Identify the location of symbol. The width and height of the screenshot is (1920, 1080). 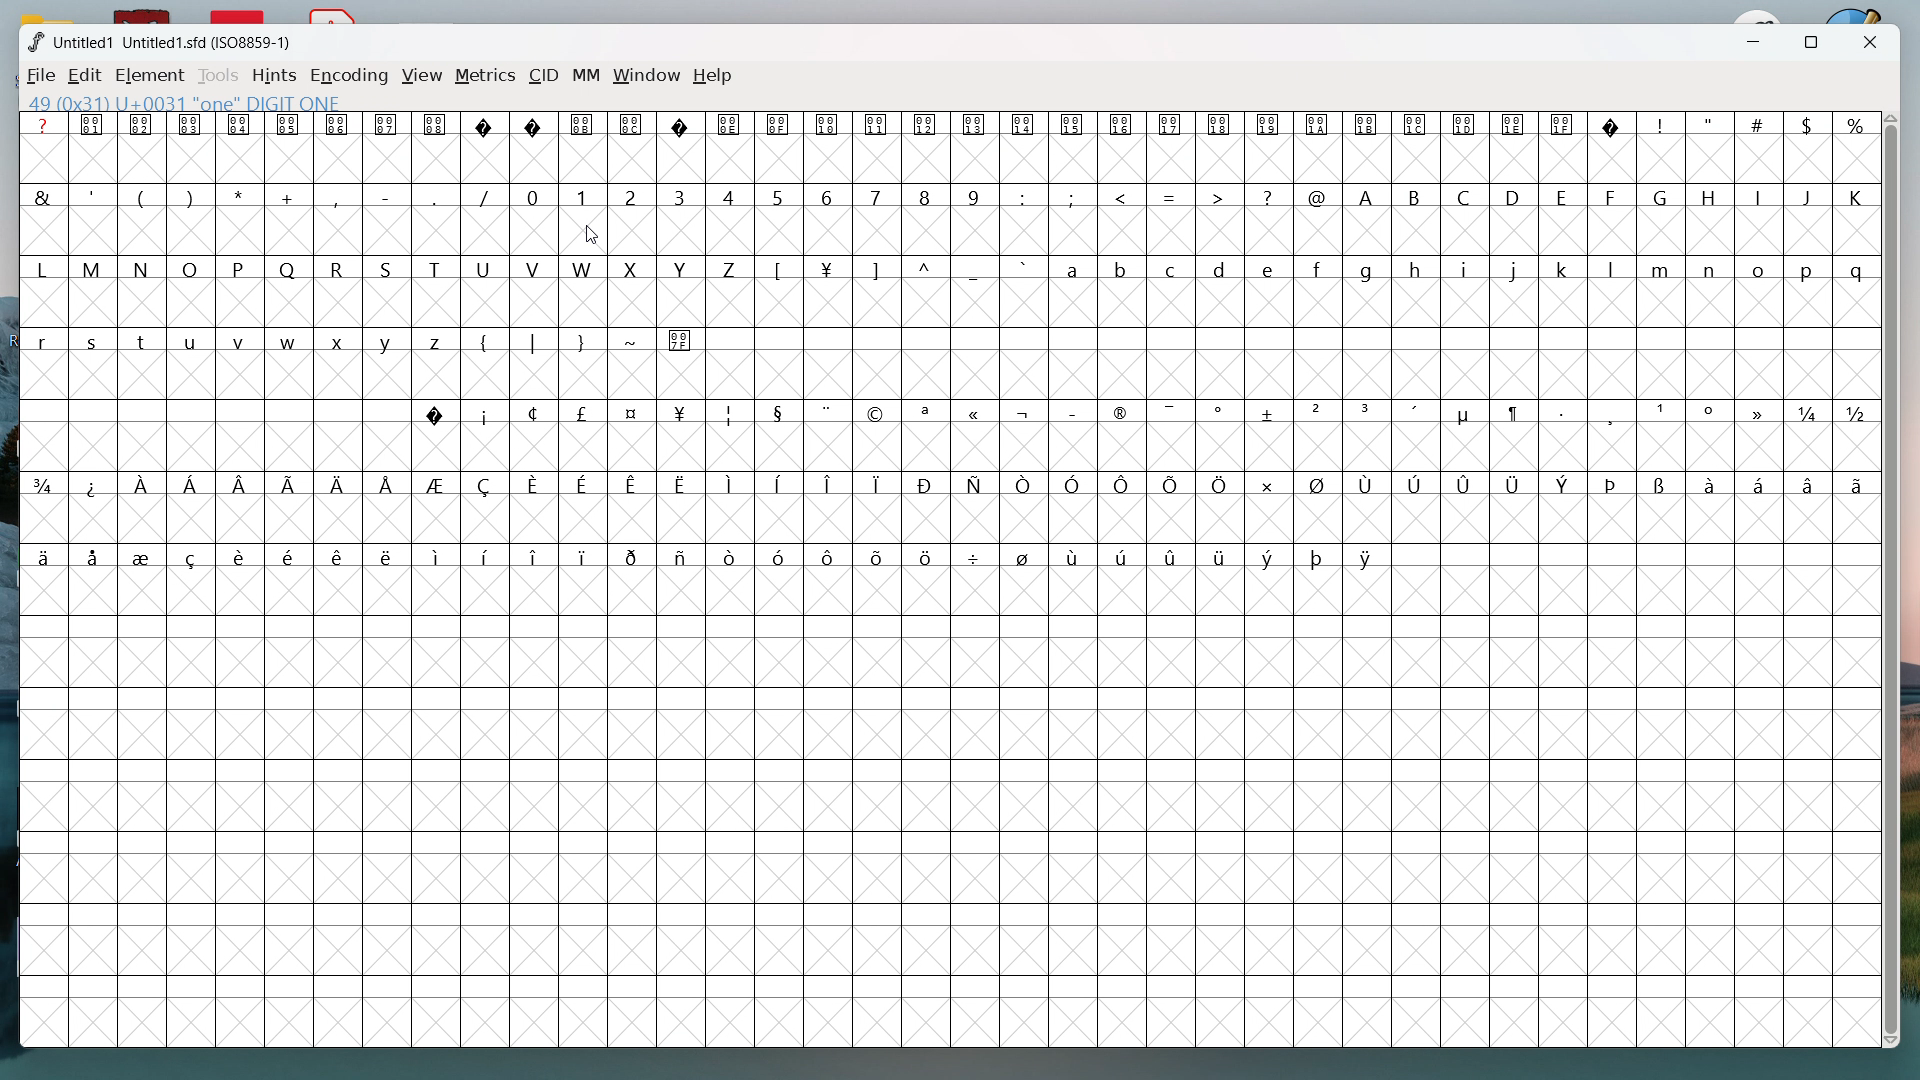
(1026, 484).